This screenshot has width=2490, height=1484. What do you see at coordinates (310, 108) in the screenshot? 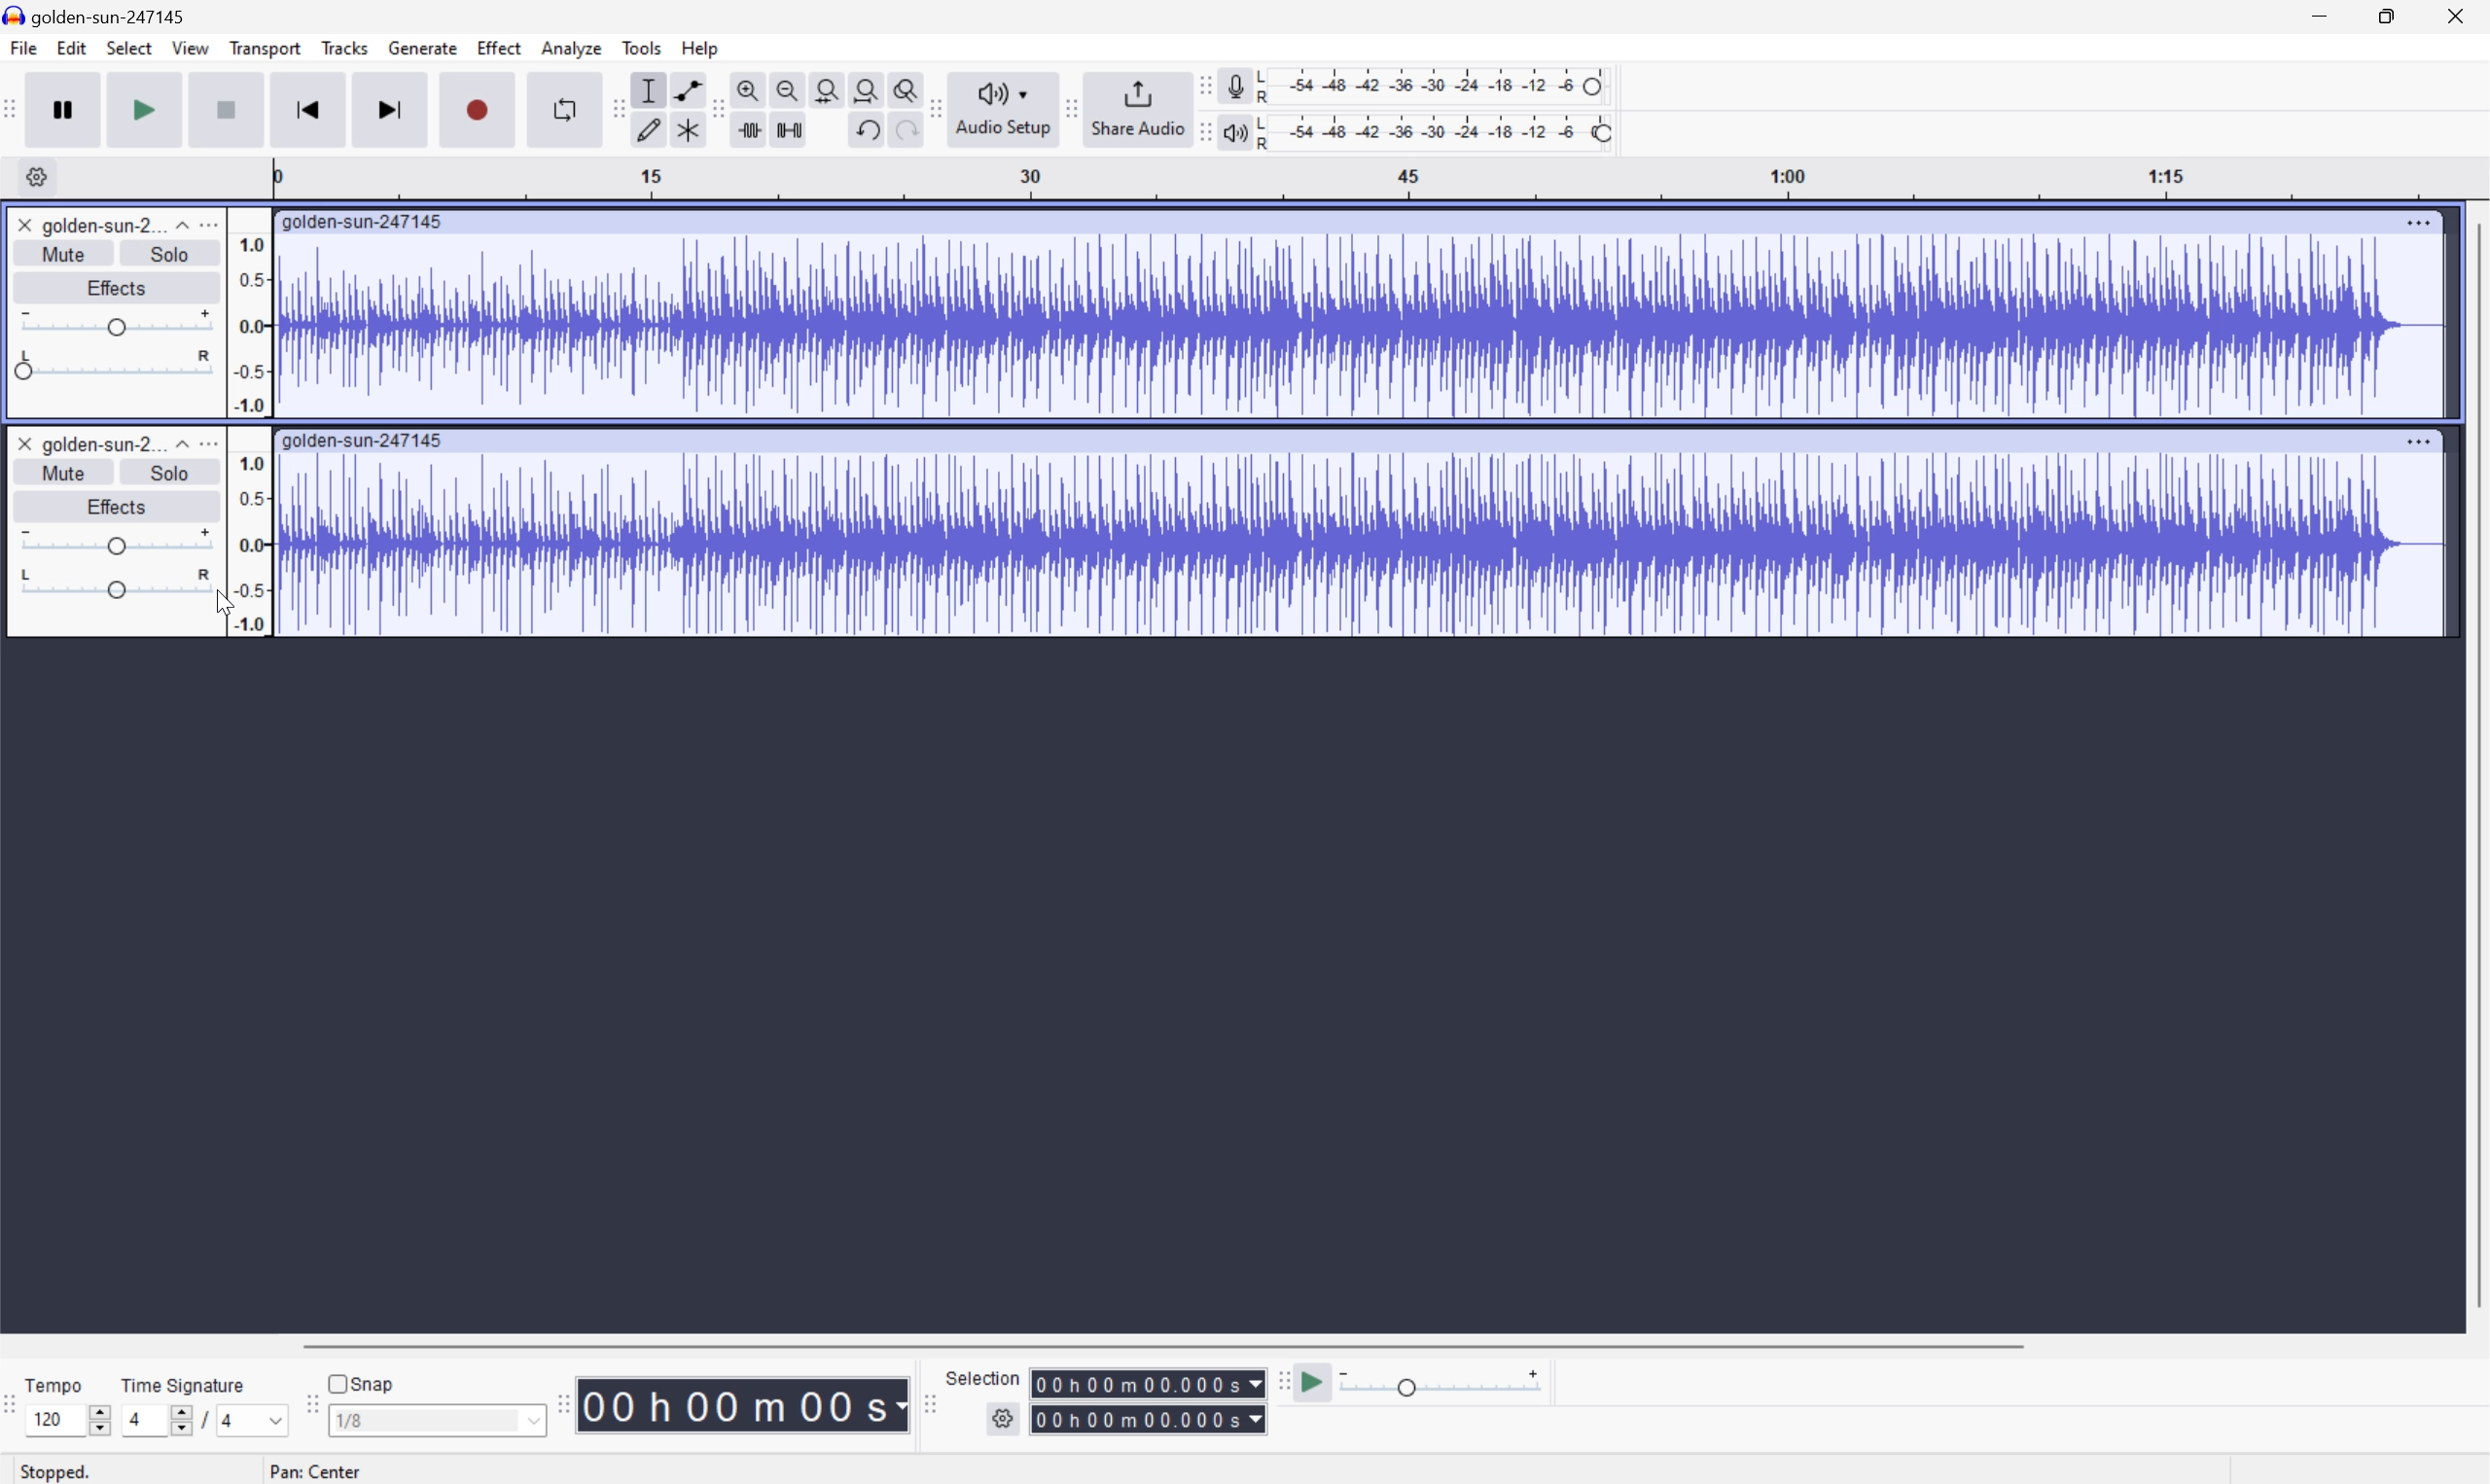
I see `Skip to start` at bounding box center [310, 108].